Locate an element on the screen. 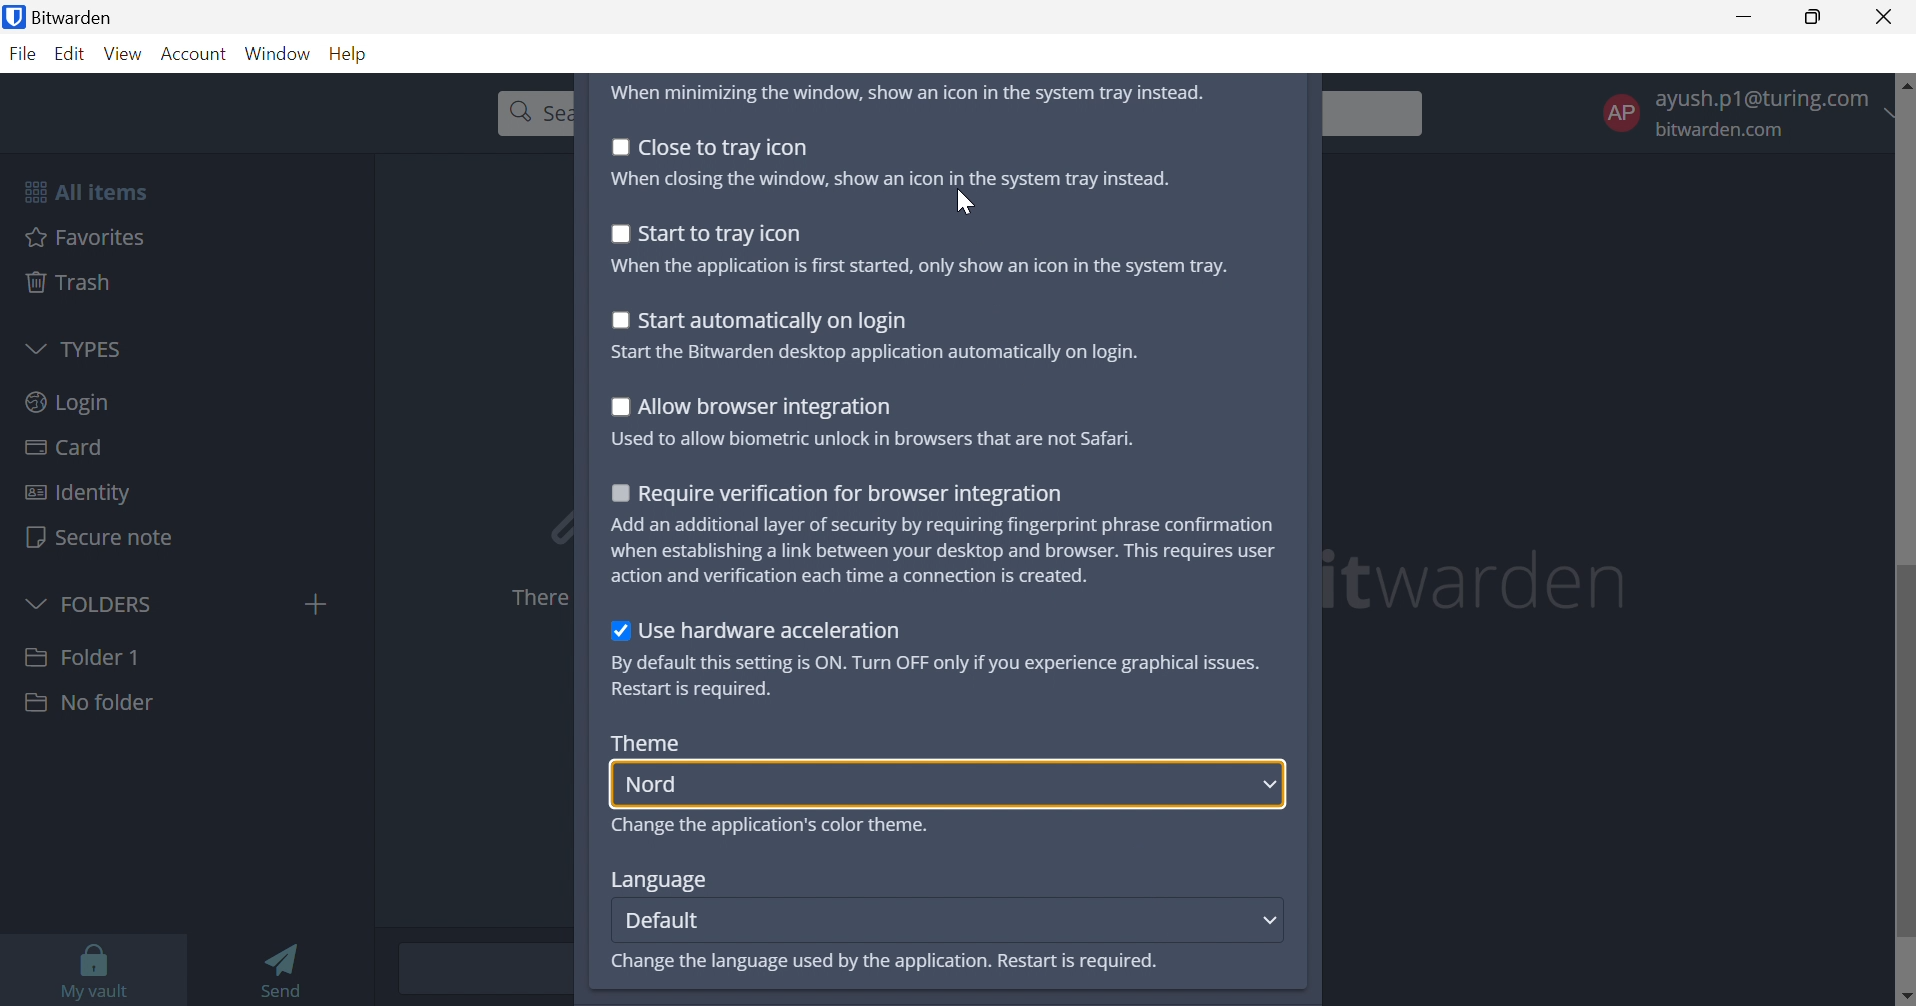 The height and width of the screenshot is (1006, 1916). Checkbox is located at coordinates (620, 633).